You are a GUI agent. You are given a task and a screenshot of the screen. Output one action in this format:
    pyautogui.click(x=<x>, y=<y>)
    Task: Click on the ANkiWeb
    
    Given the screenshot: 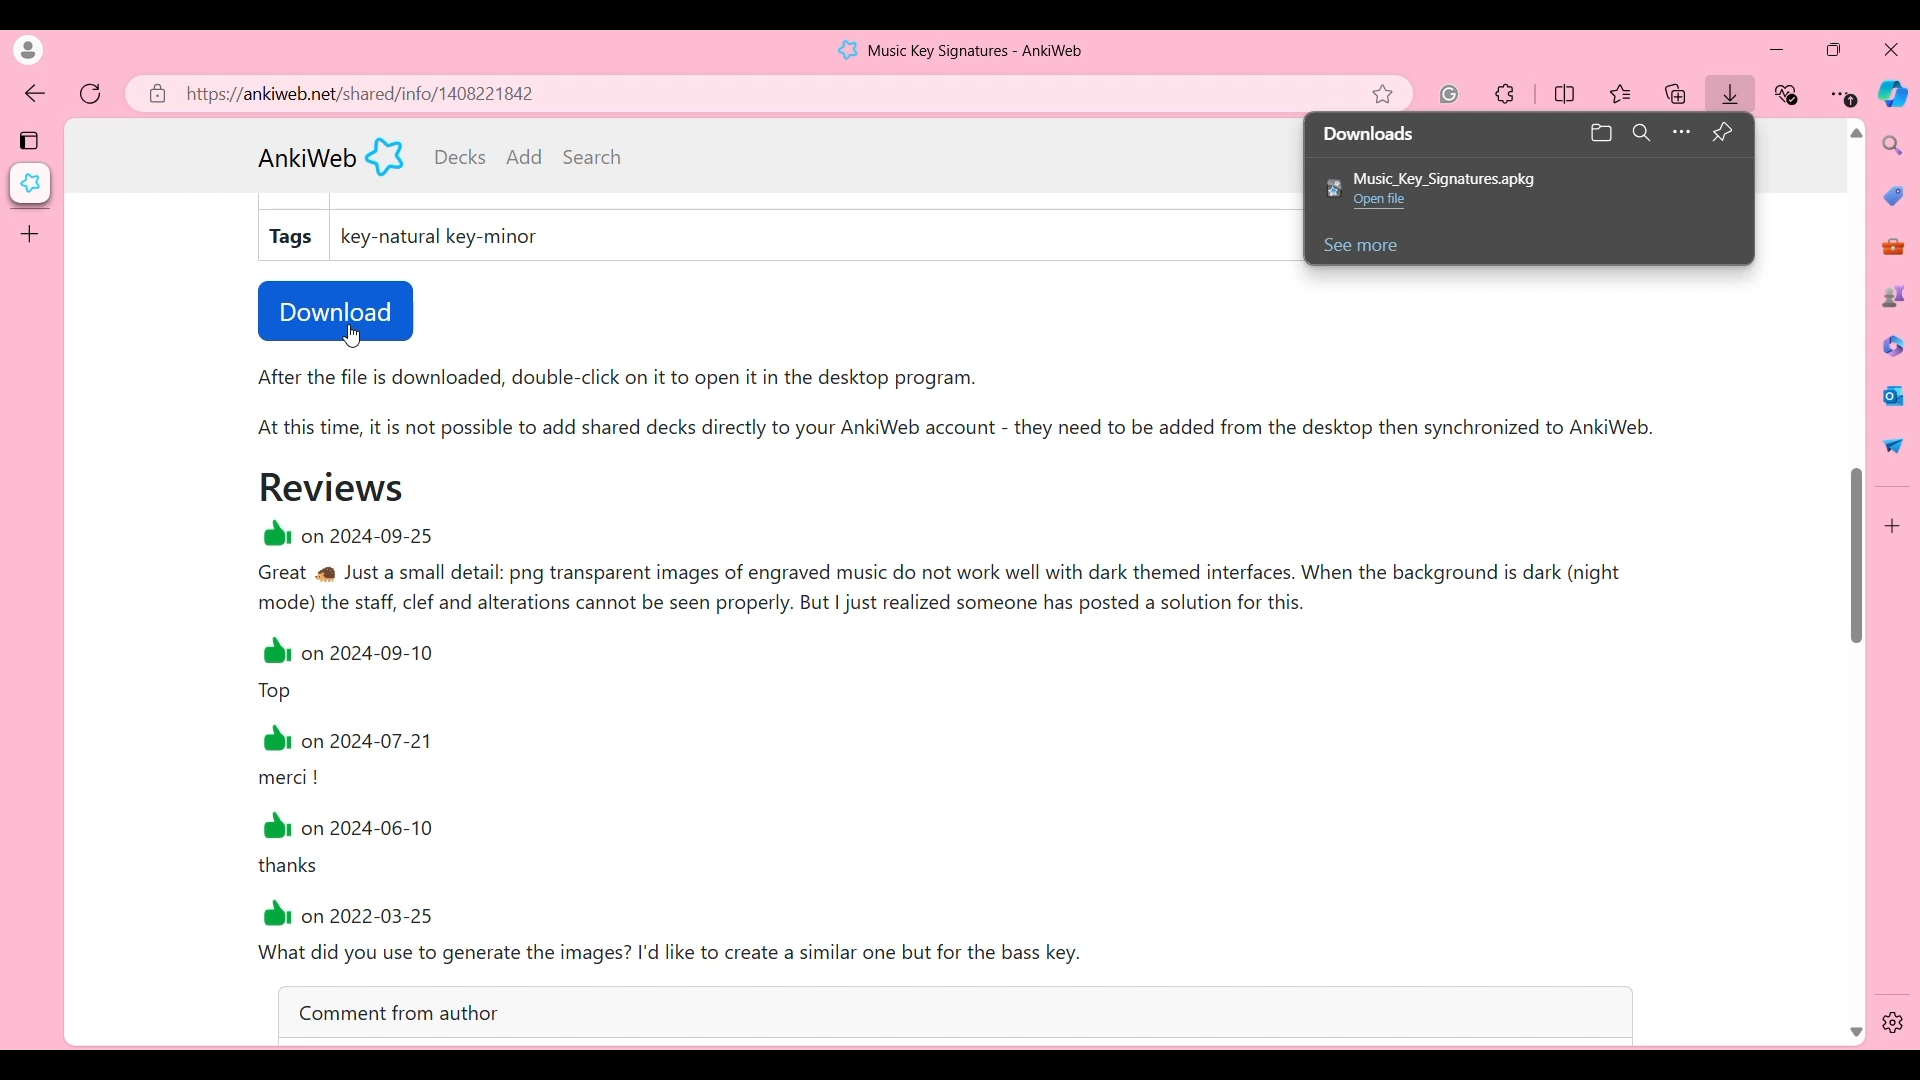 What is the action you would take?
    pyautogui.click(x=307, y=158)
    